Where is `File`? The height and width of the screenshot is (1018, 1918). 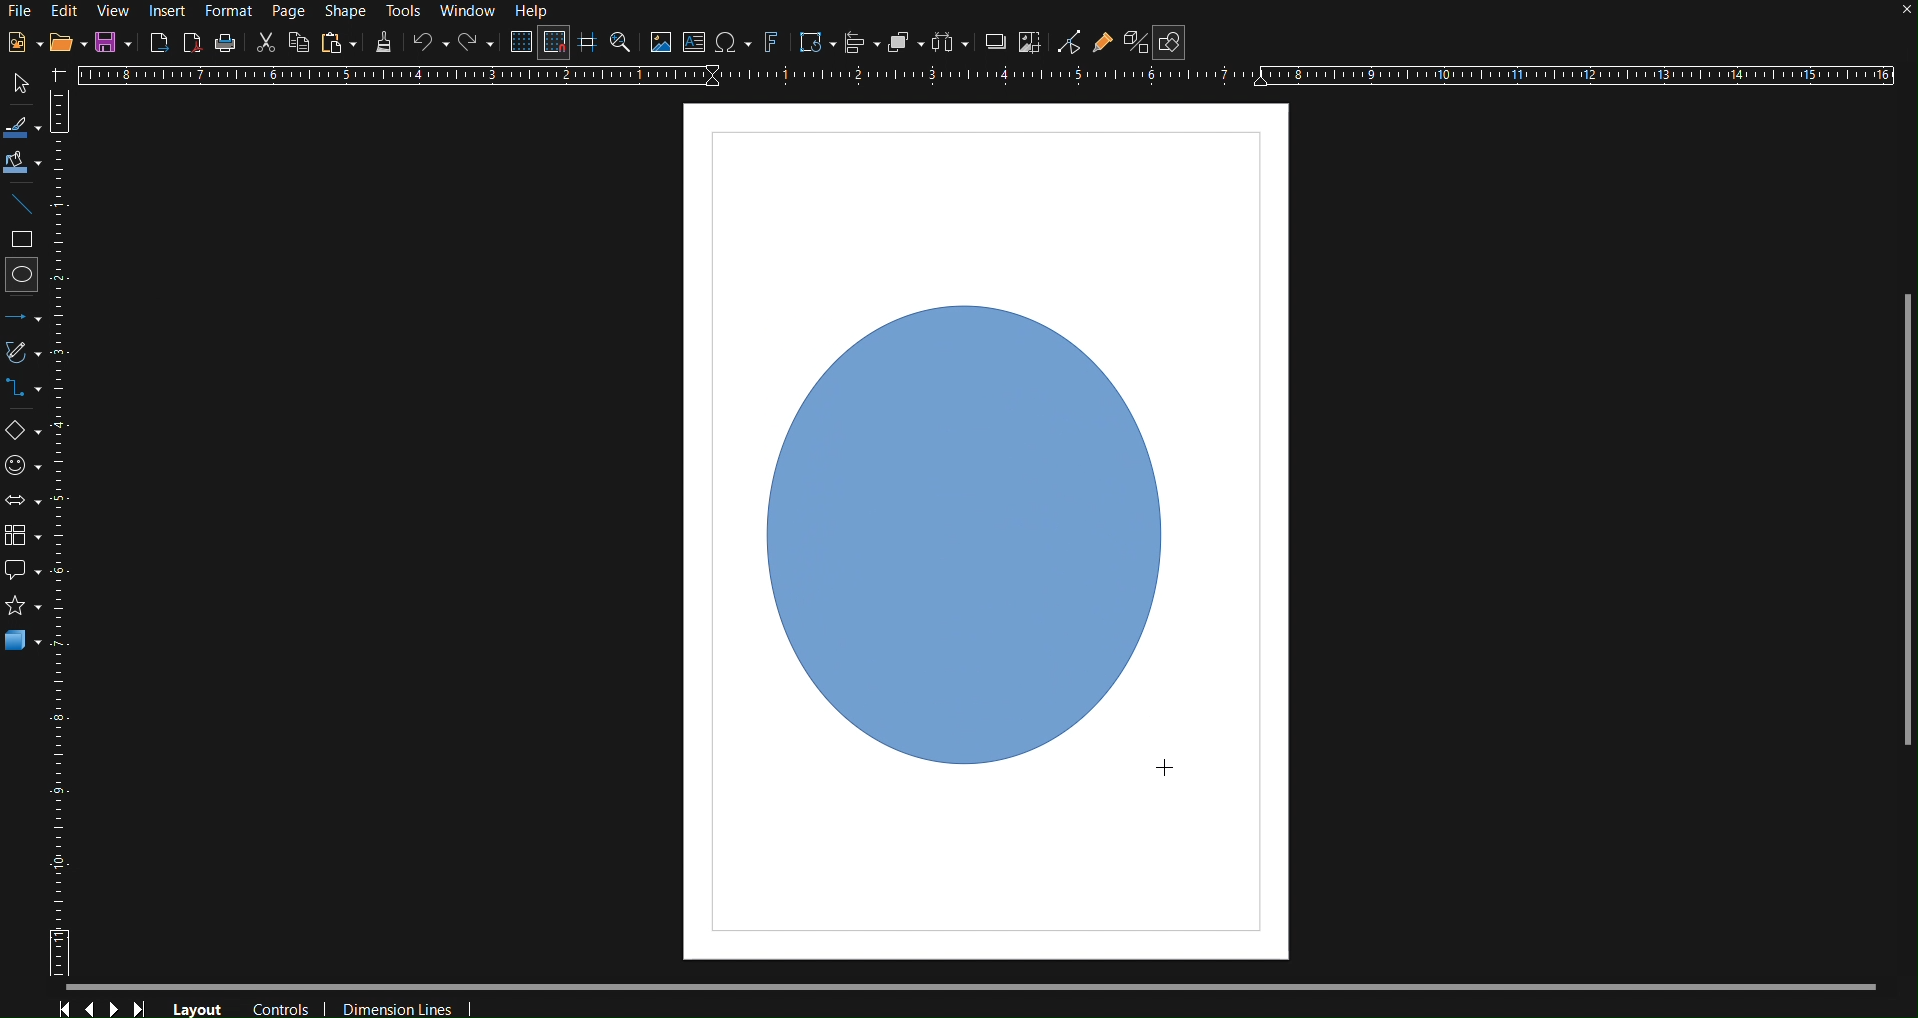
File is located at coordinates (19, 13).